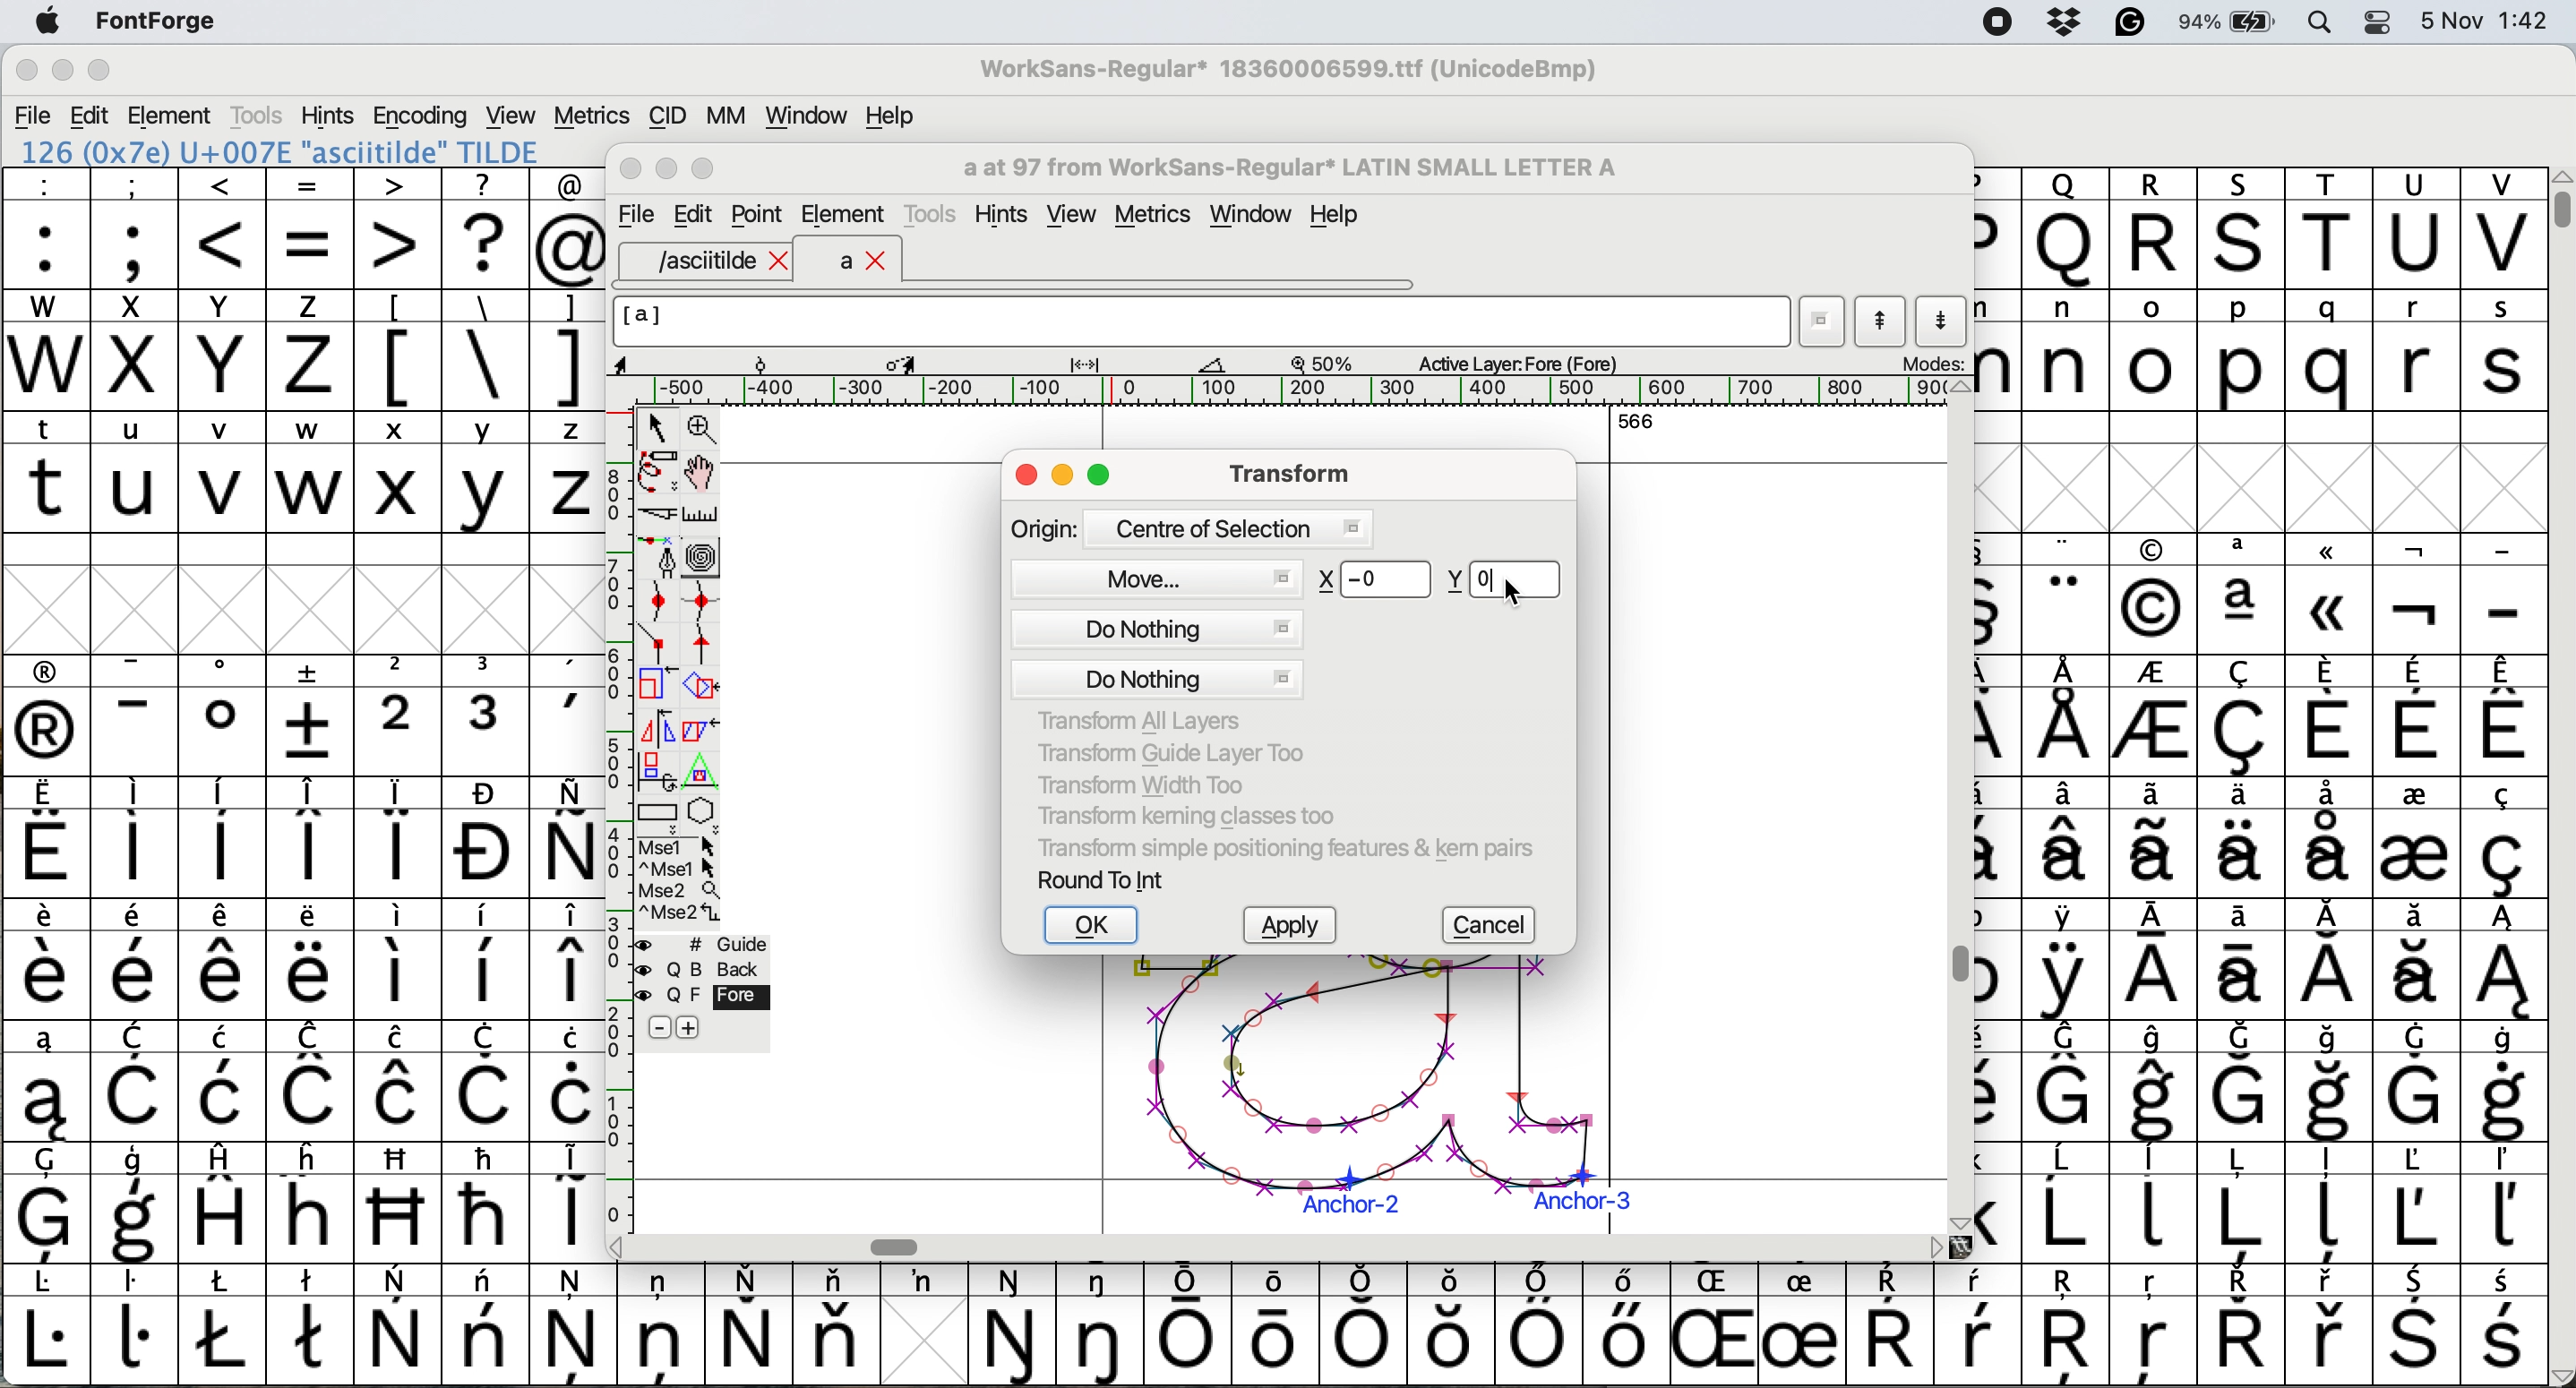 The width and height of the screenshot is (2576, 1388). I want to click on symbol, so click(135, 1323).